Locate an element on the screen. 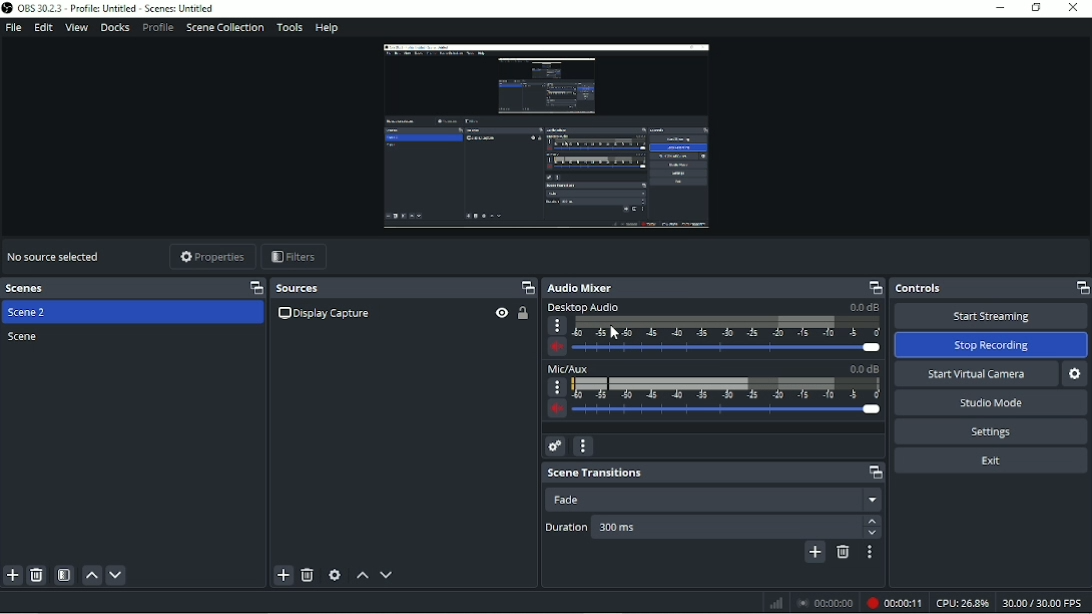  Remove selected scene is located at coordinates (37, 575).